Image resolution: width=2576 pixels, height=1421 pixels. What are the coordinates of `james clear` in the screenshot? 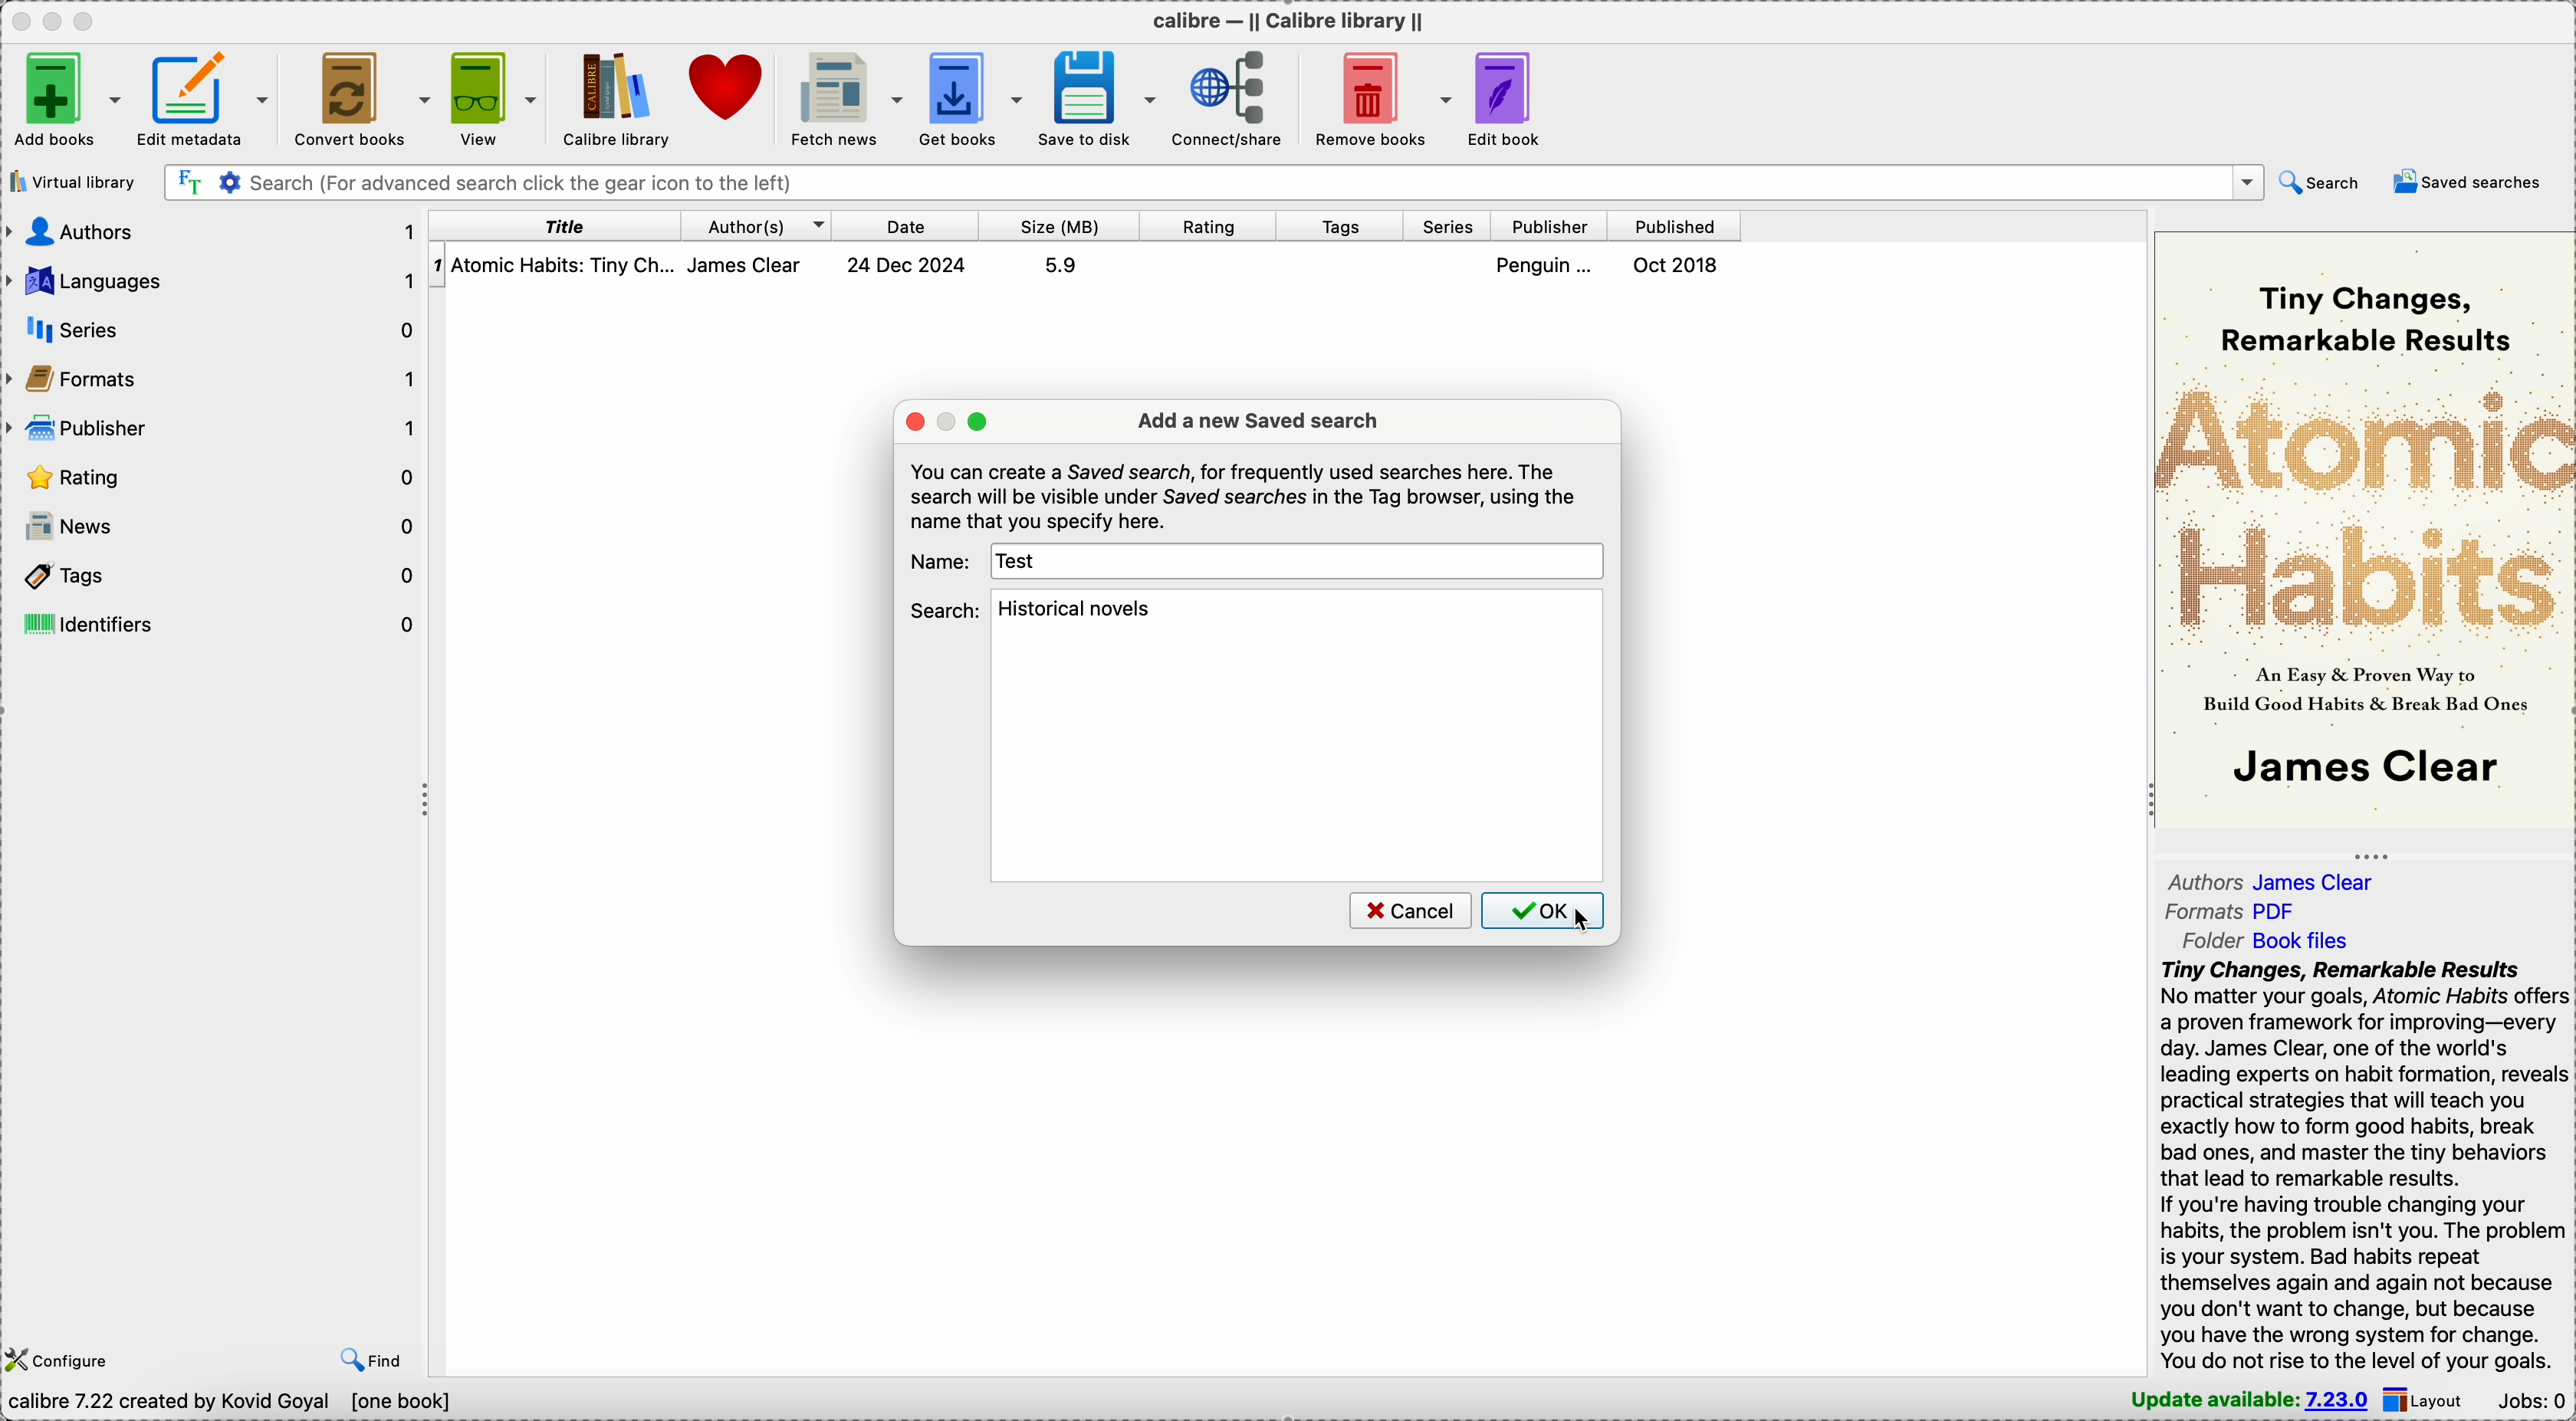 It's located at (756, 265).